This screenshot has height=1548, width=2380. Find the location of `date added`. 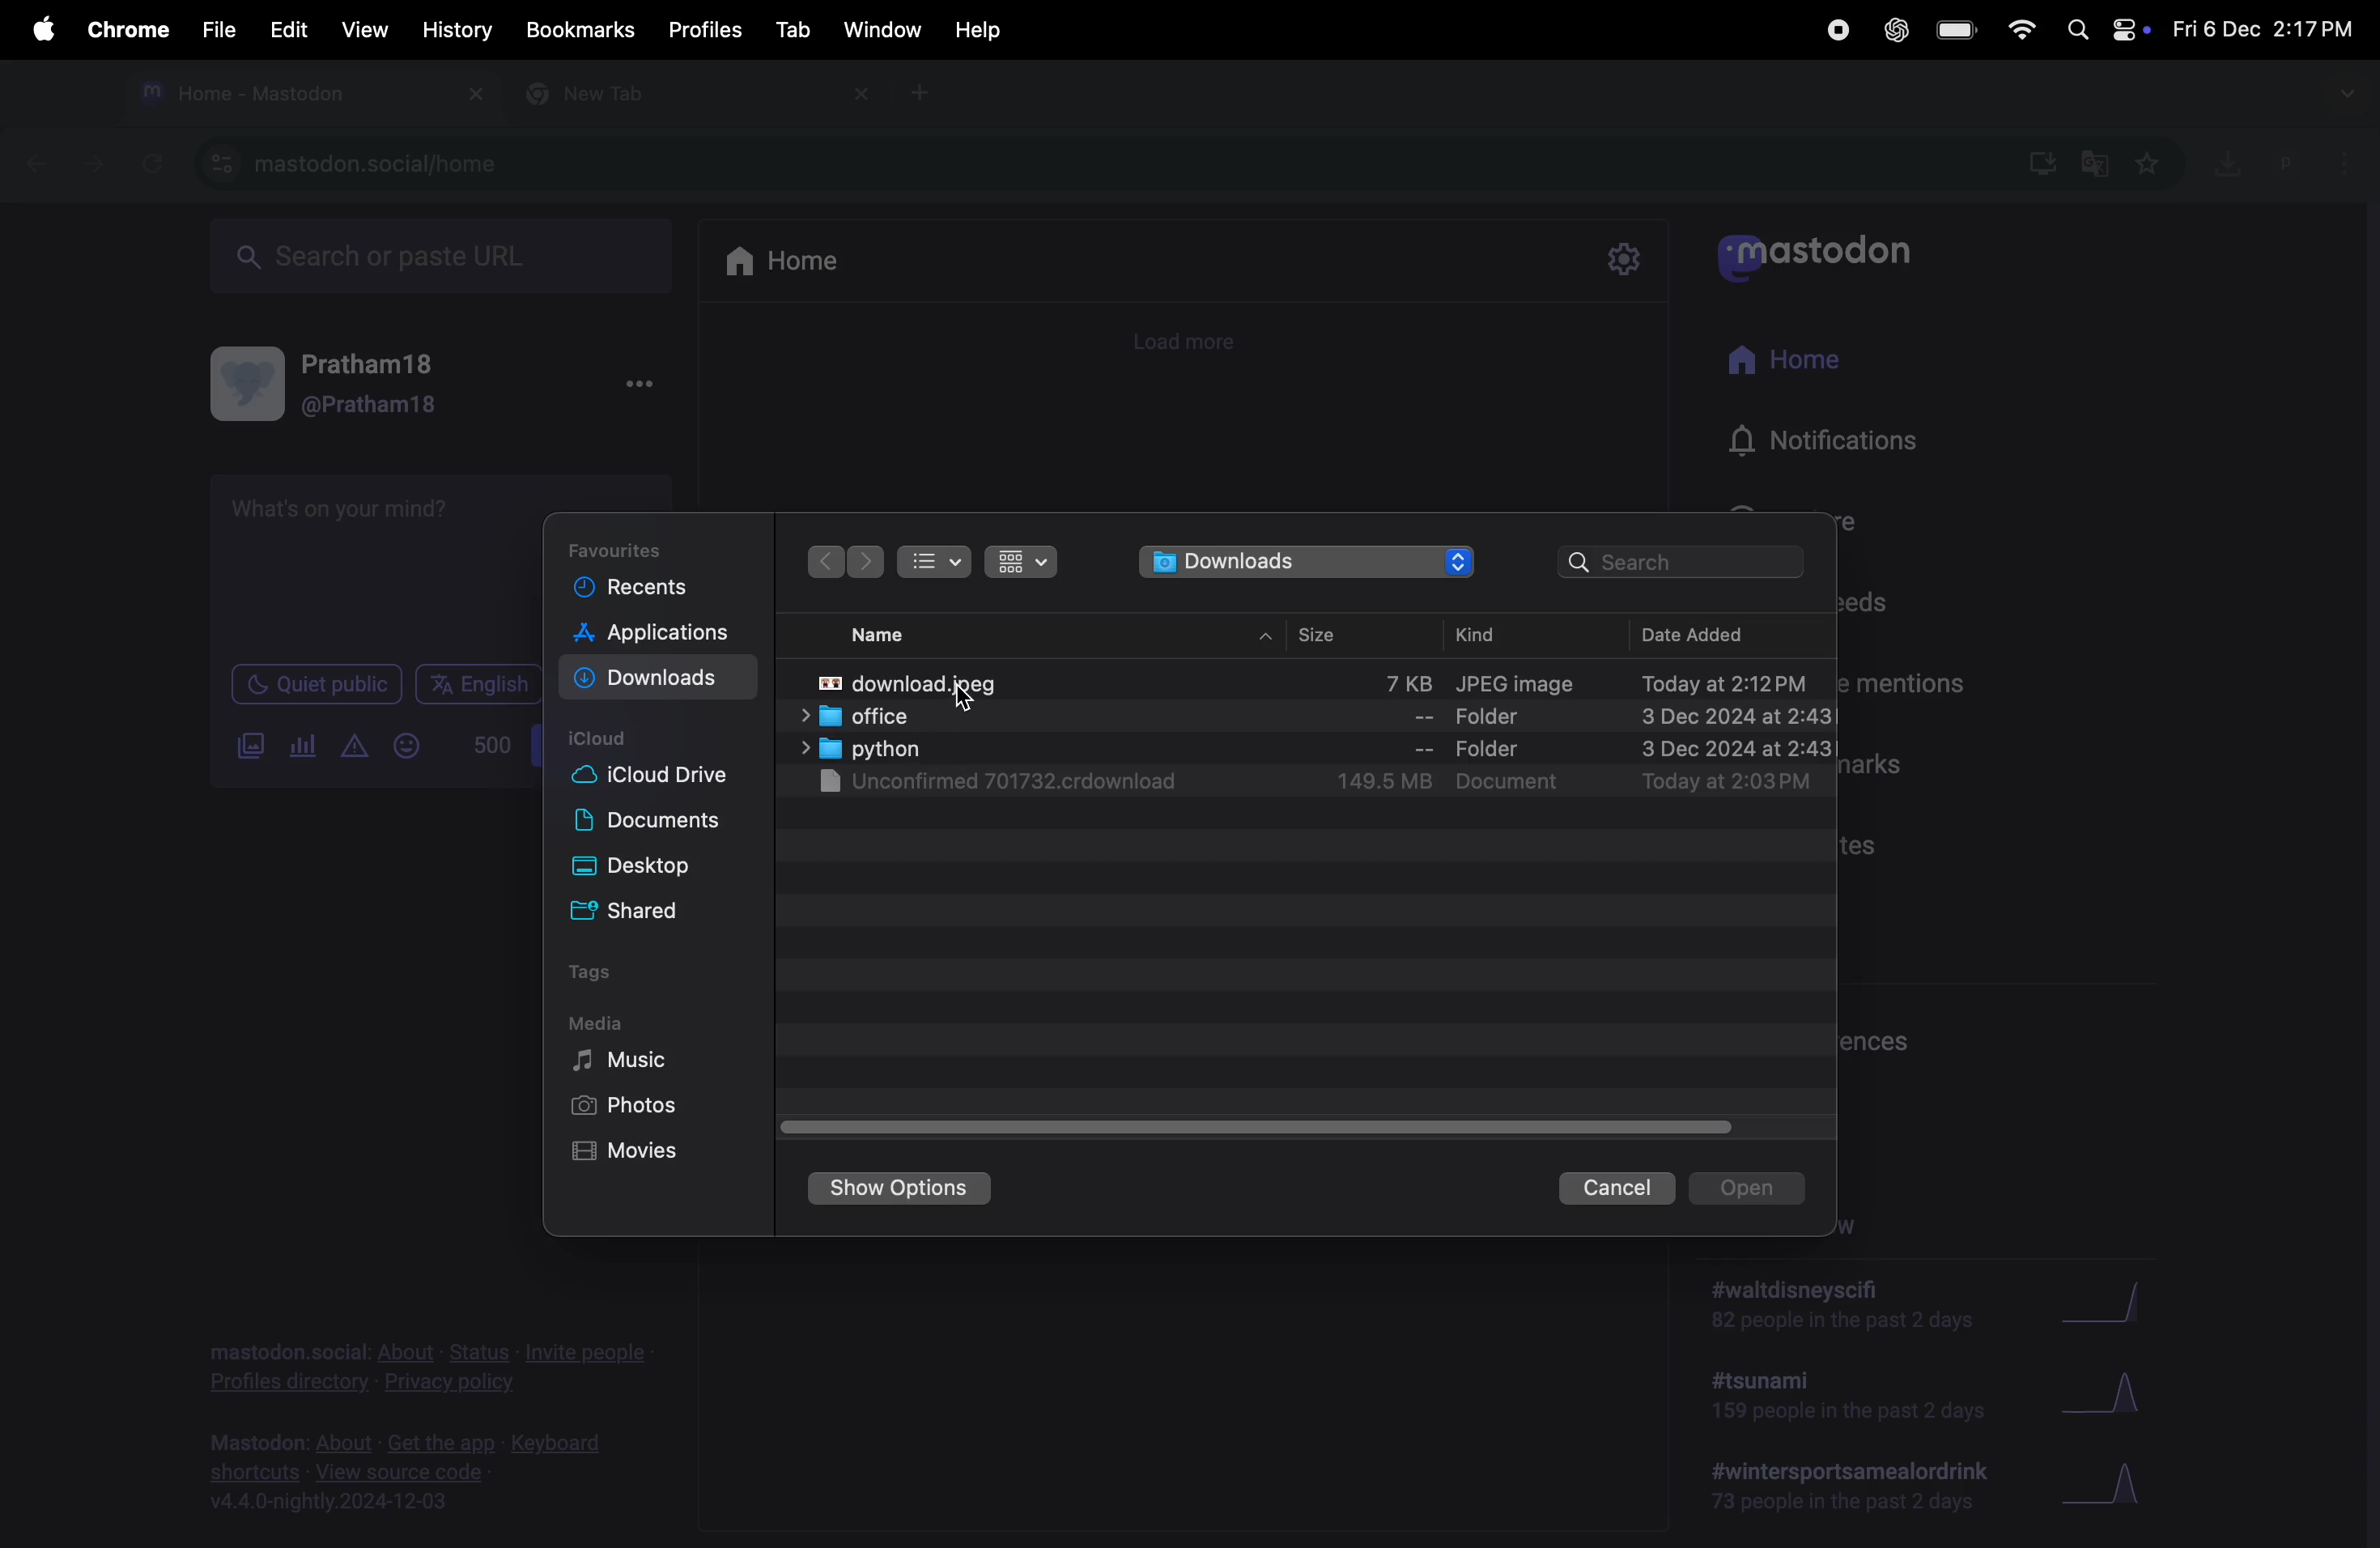

date added is located at coordinates (1687, 635).